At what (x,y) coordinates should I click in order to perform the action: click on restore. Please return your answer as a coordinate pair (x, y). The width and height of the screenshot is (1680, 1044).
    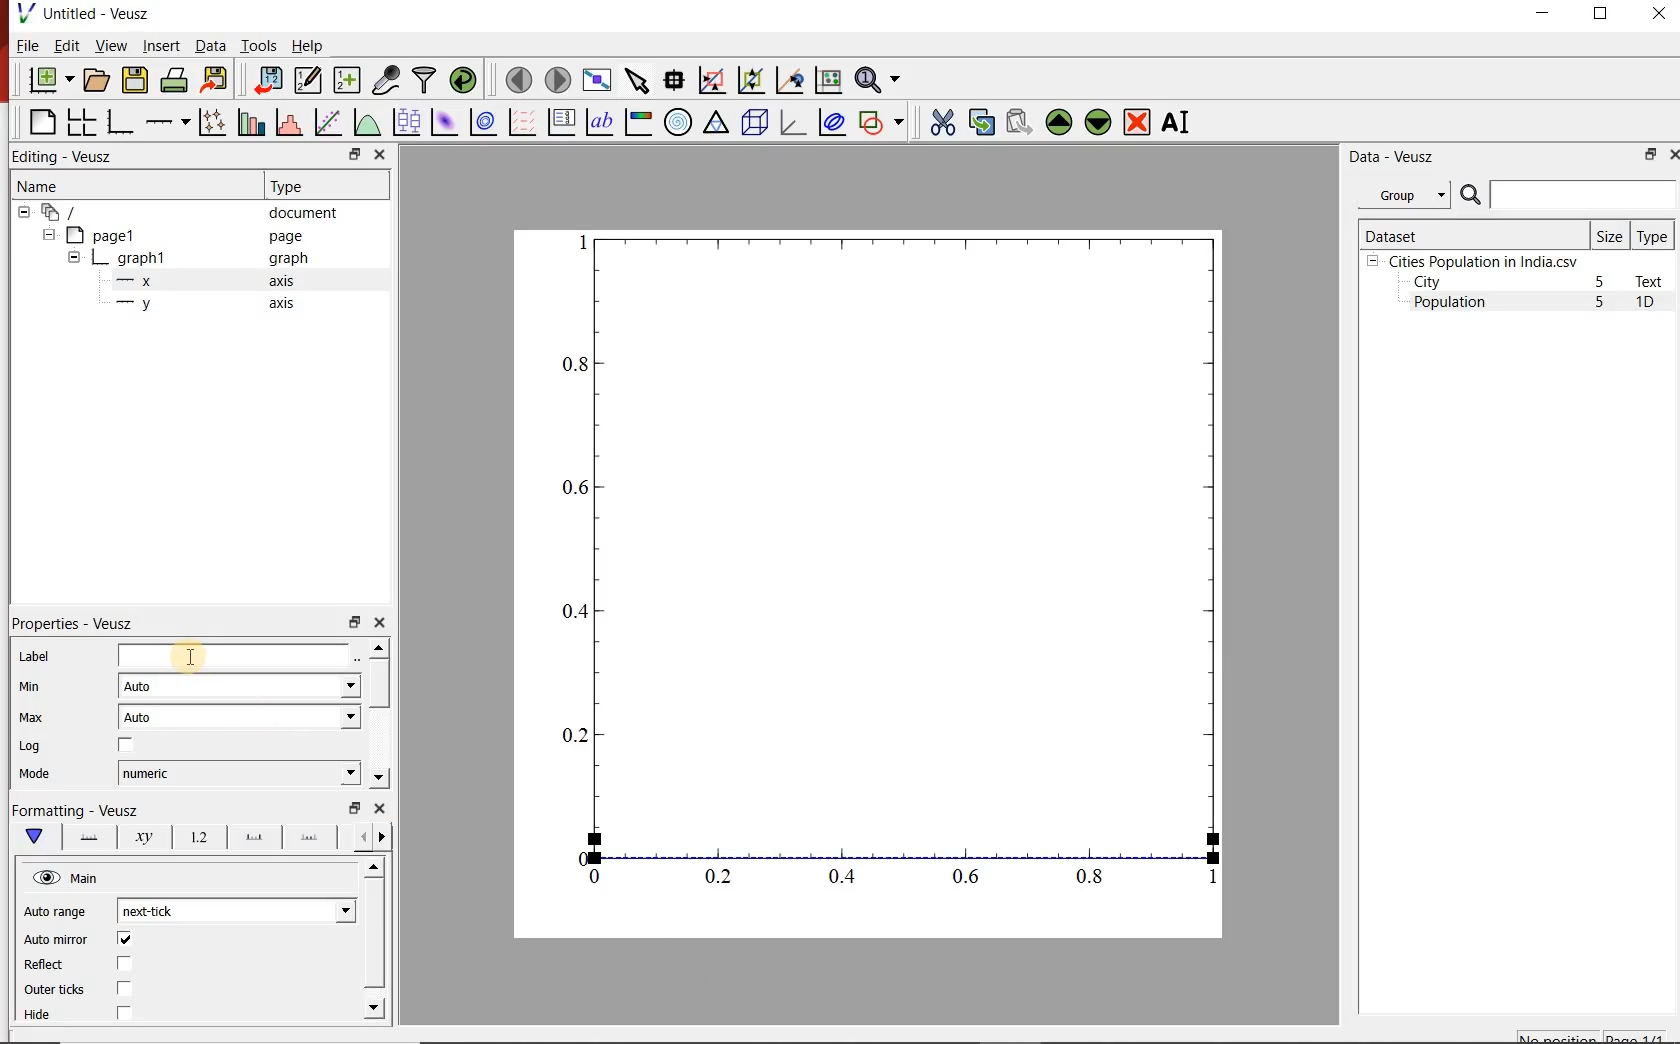
    Looking at the image, I should click on (353, 154).